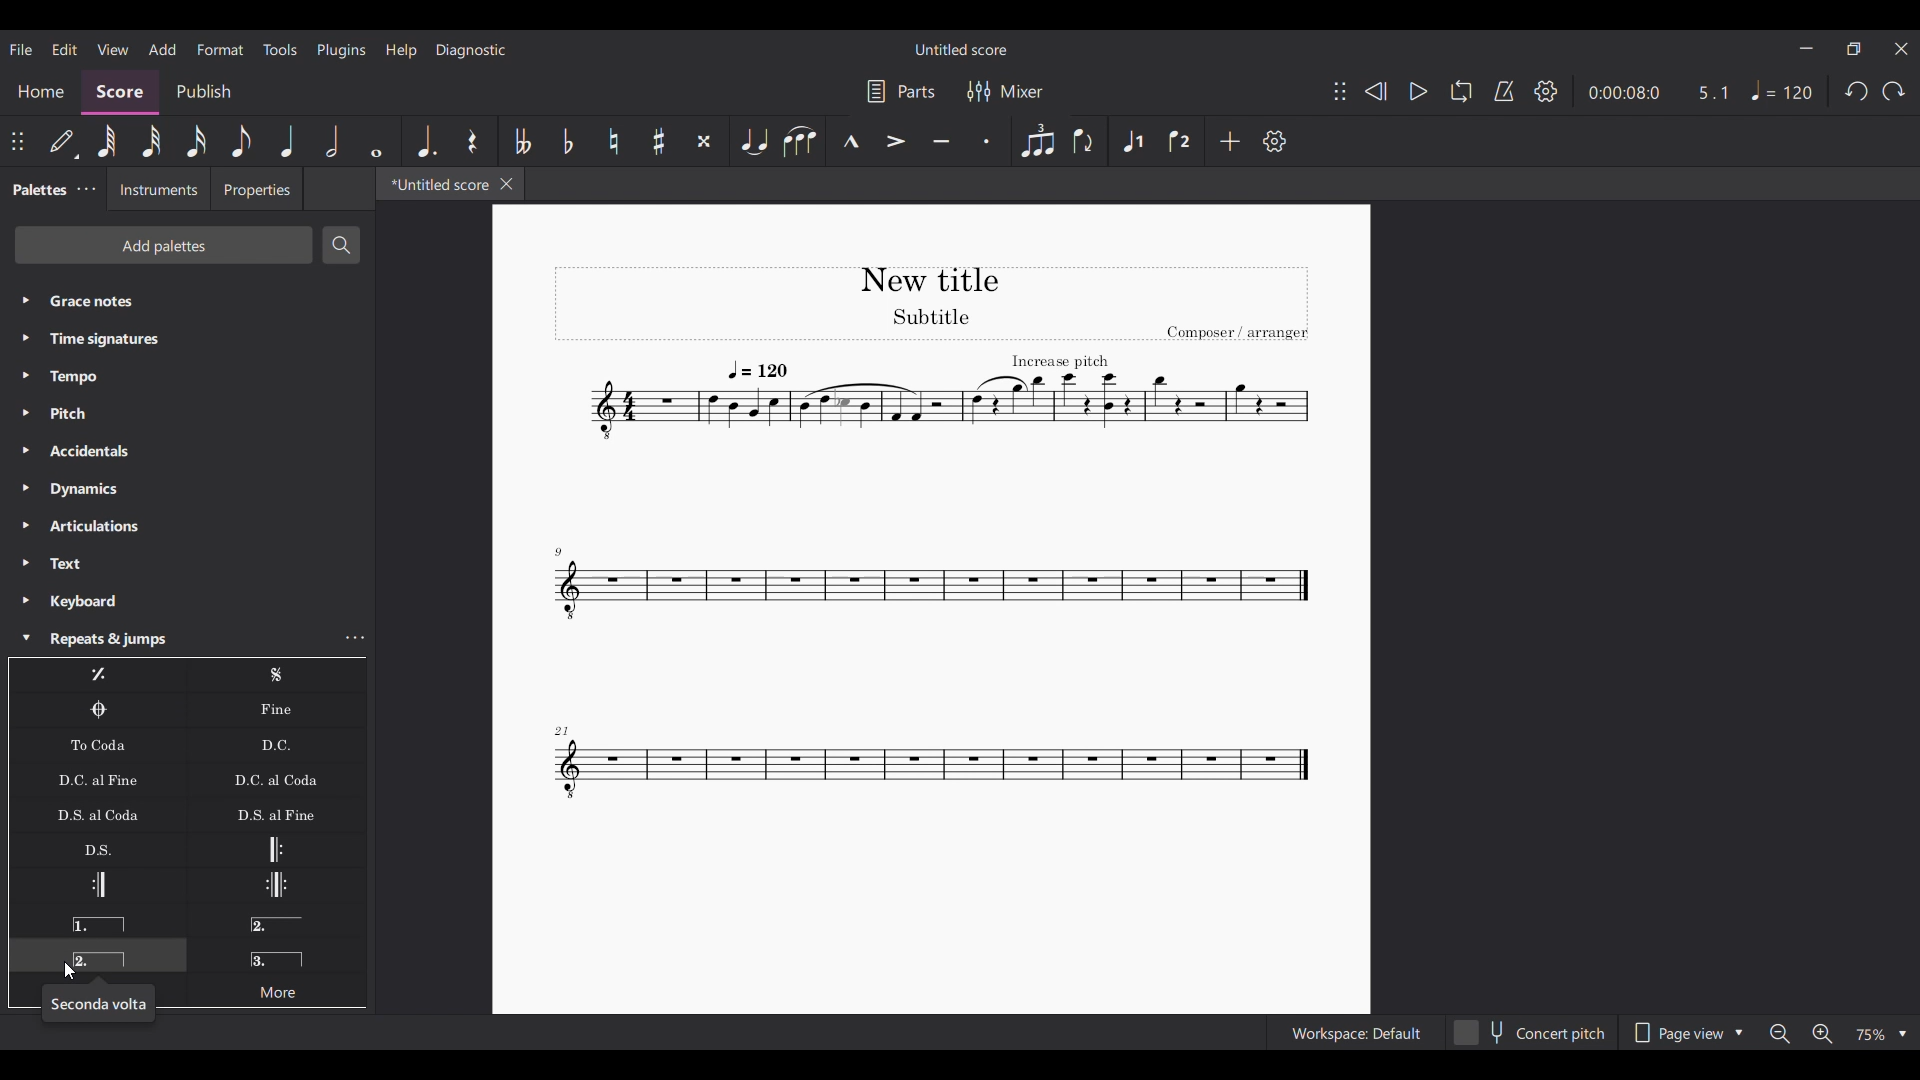 The image size is (1920, 1080). What do you see at coordinates (1782, 91) in the screenshot?
I see `Tempo` at bounding box center [1782, 91].